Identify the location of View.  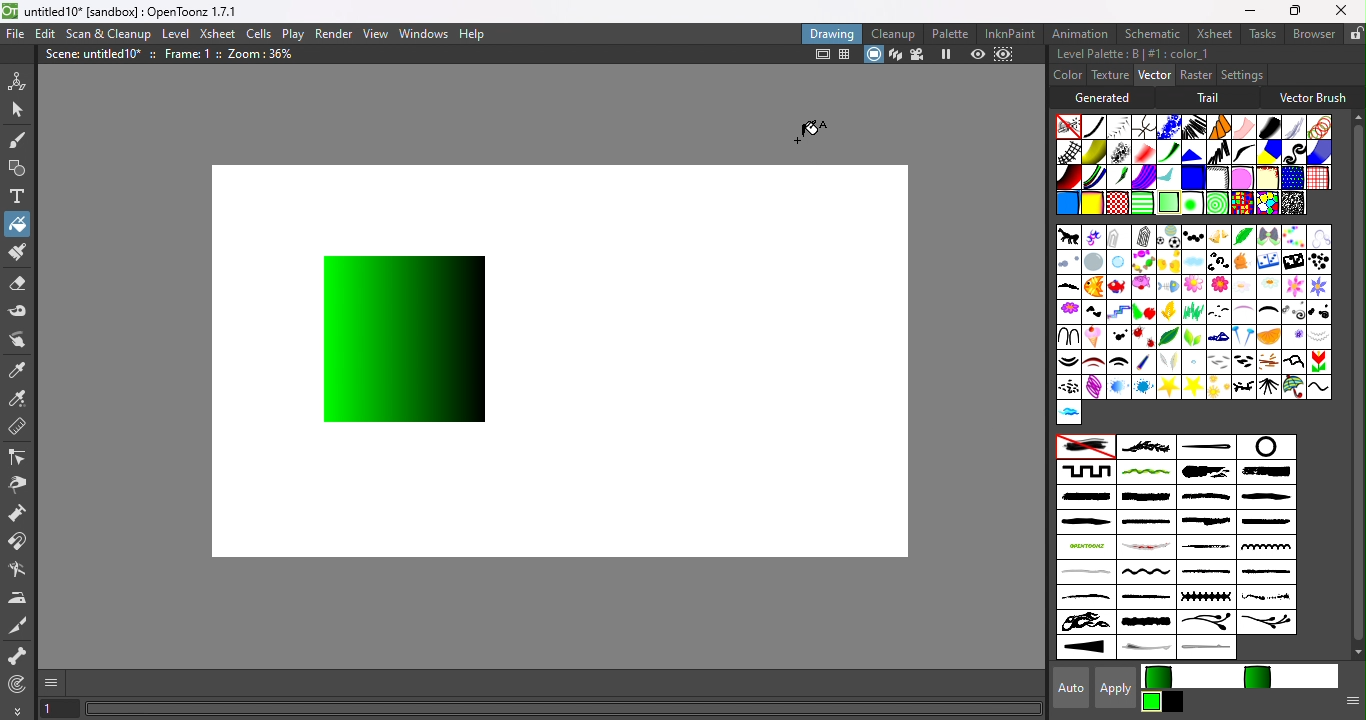
(375, 34).